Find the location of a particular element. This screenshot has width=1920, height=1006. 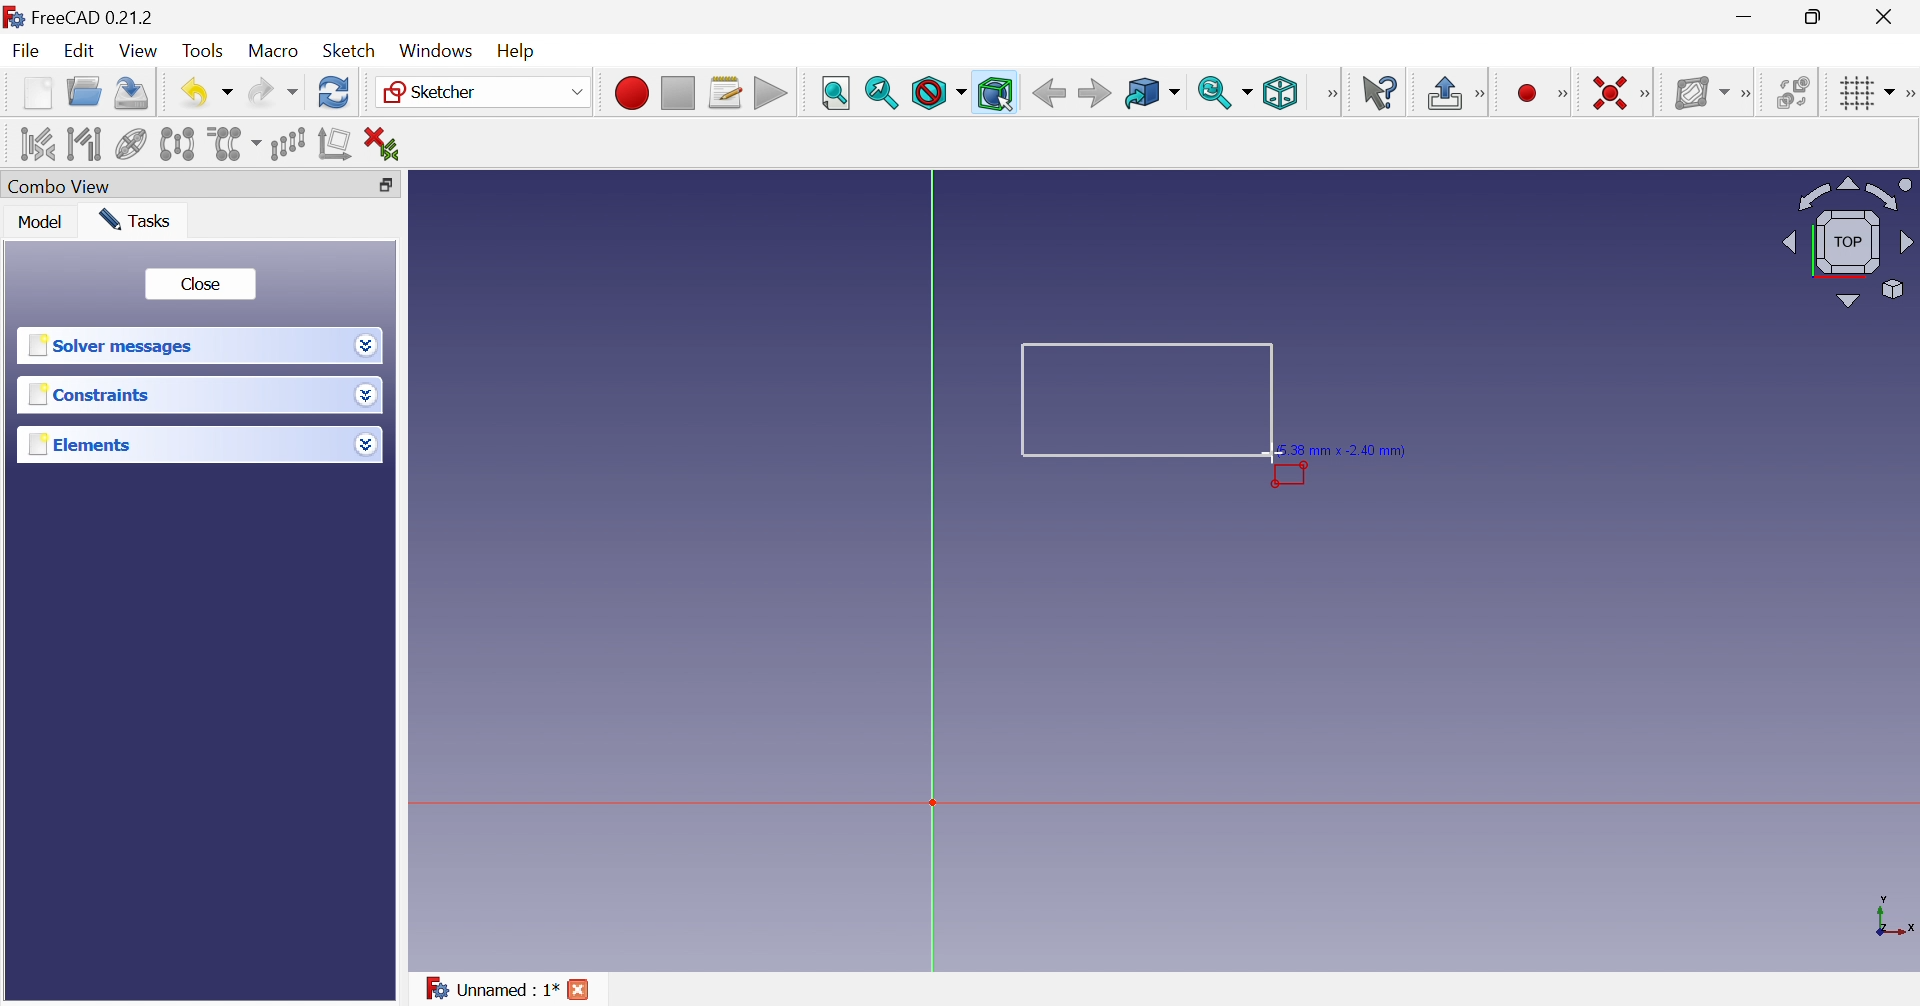

 is located at coordinates (516, 52).